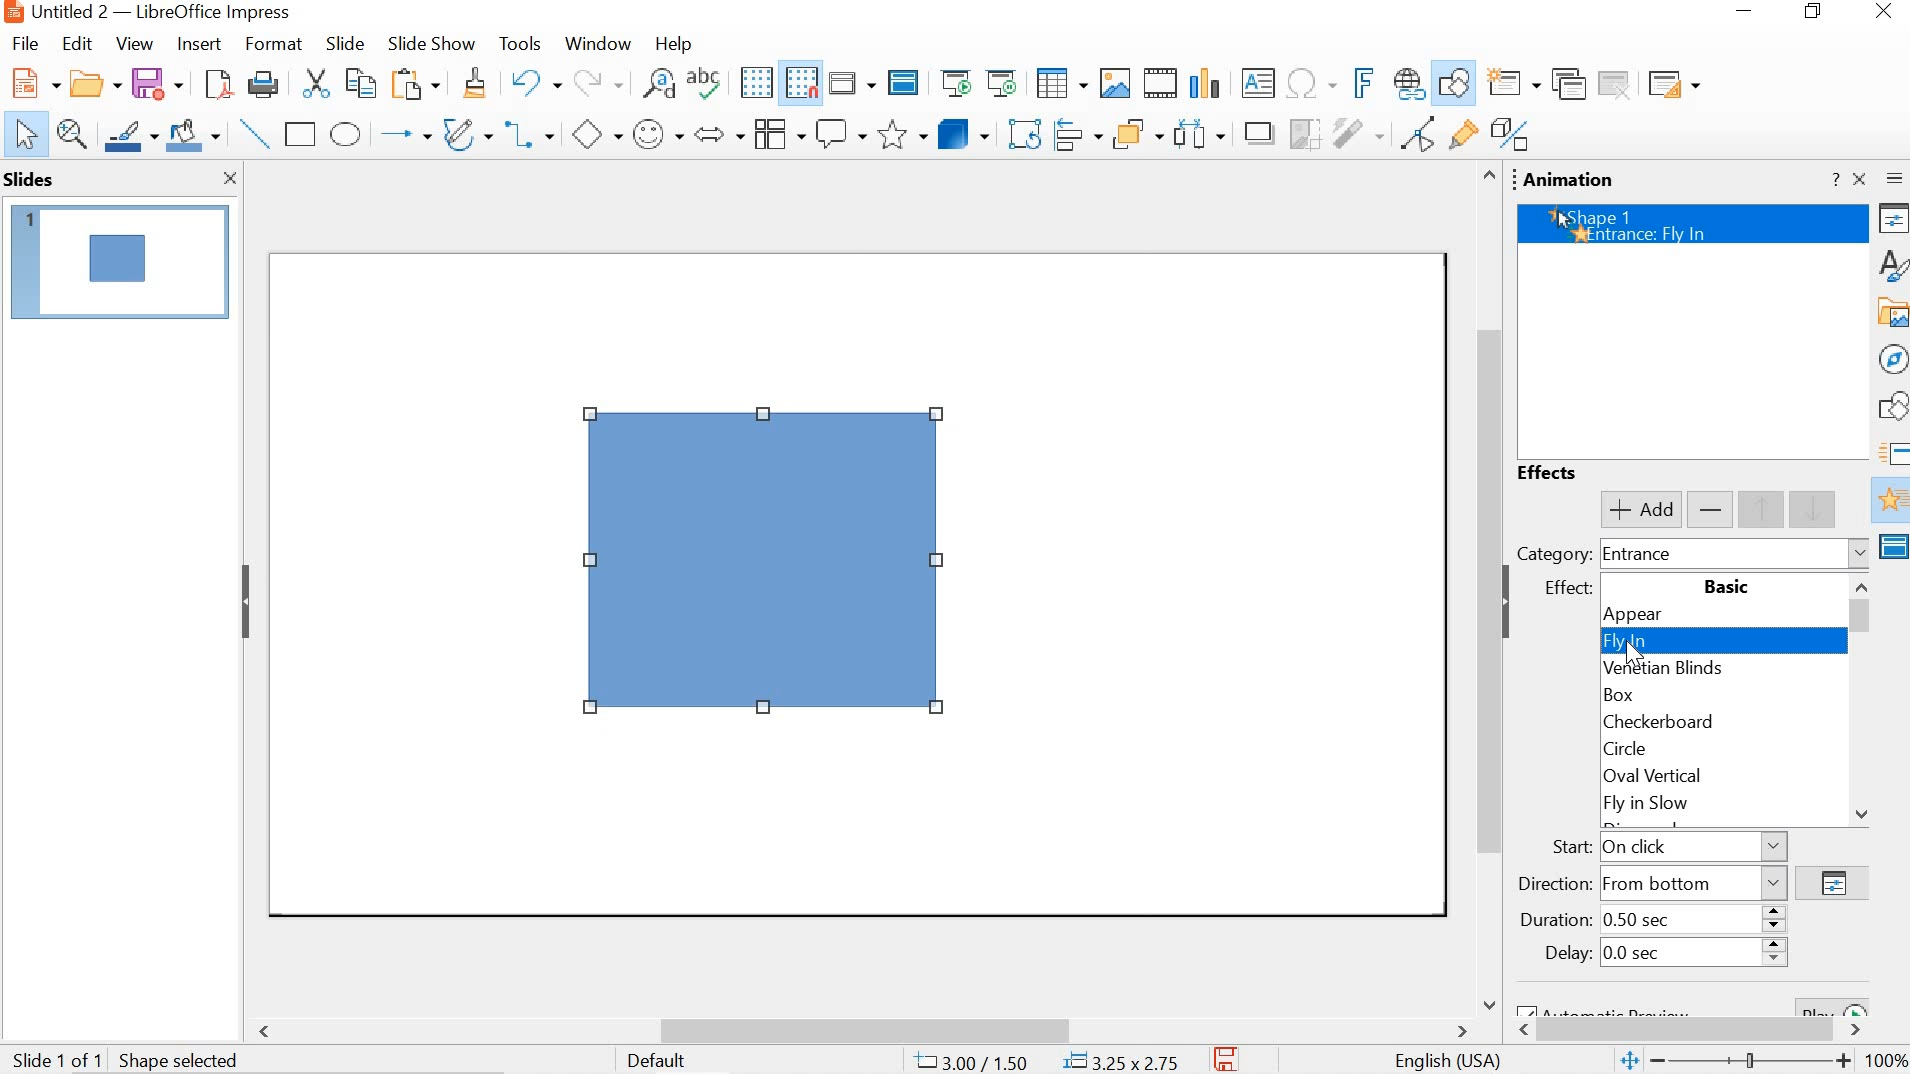  I want to click on 3D objects, so click(963, 132).